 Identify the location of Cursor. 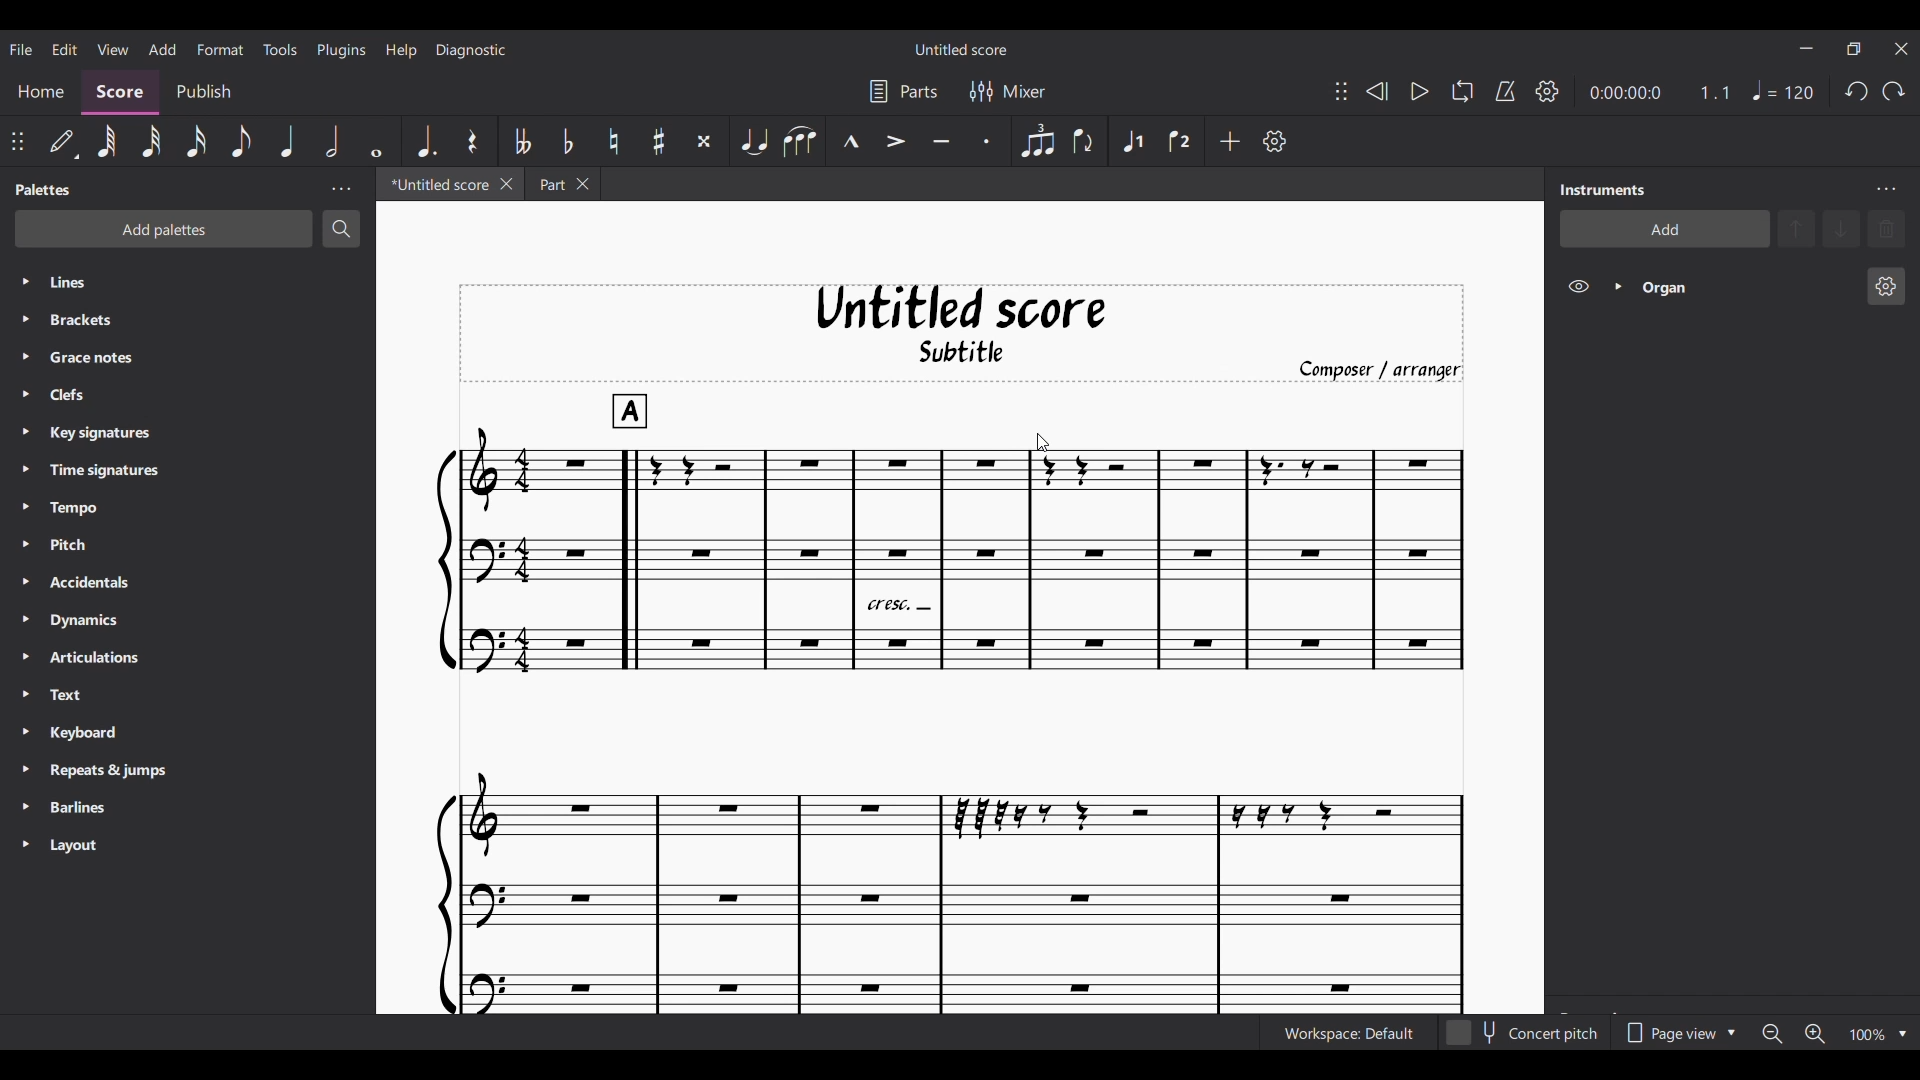
(1043, 443).